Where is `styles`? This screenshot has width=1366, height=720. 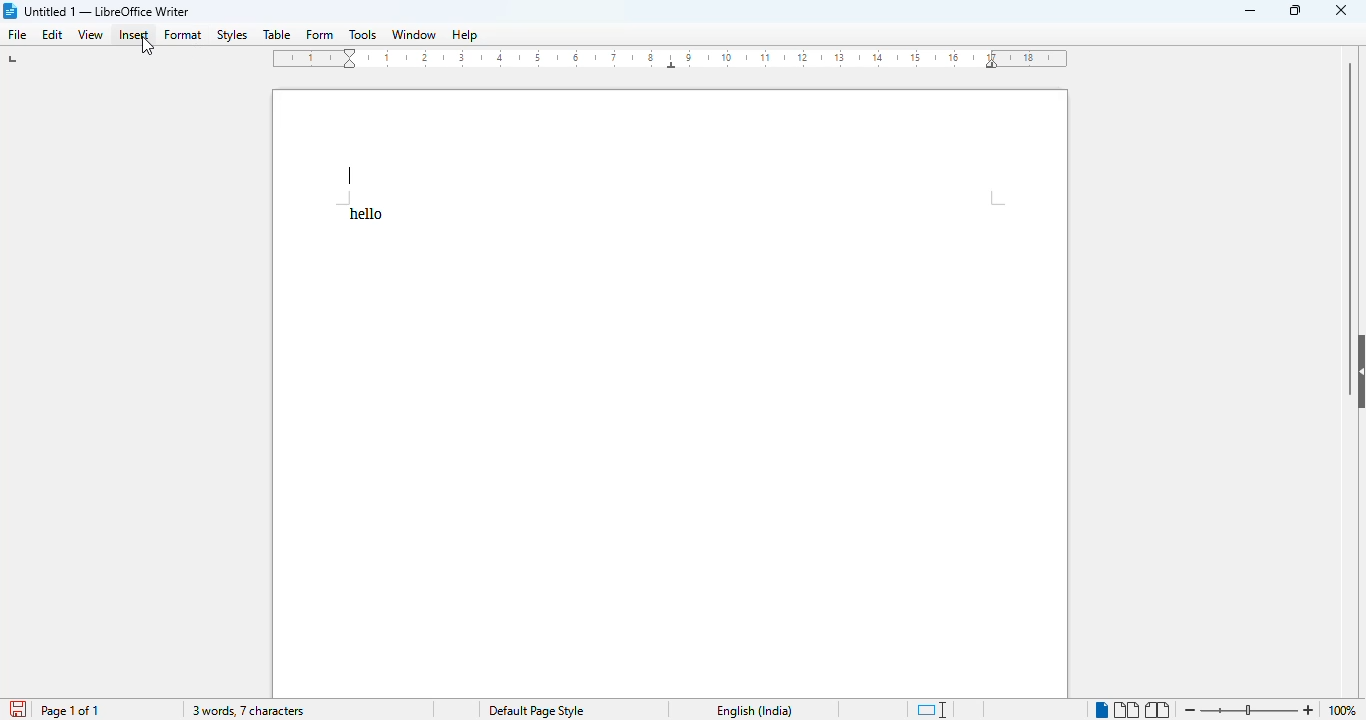
styles is located at coordinates (233, 35).